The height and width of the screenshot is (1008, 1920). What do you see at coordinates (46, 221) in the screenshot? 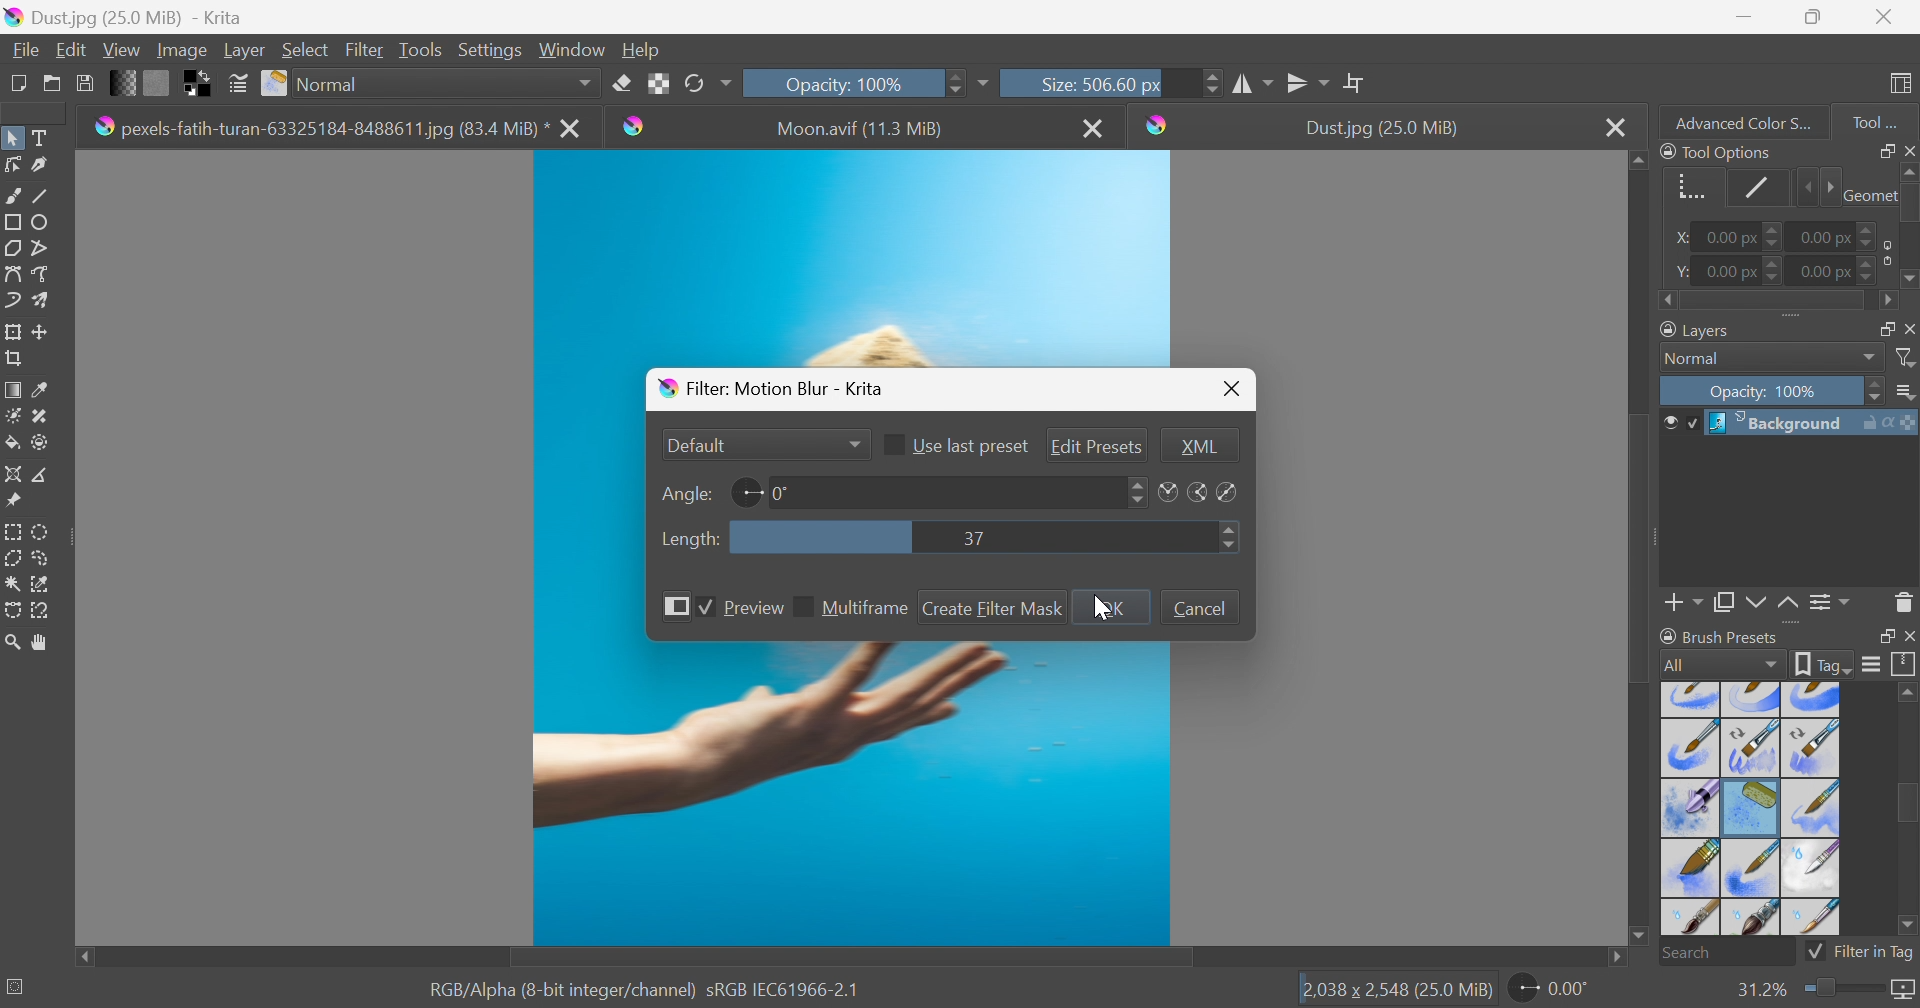
I see `Ellipse tool` at bounding box center [46, 221].